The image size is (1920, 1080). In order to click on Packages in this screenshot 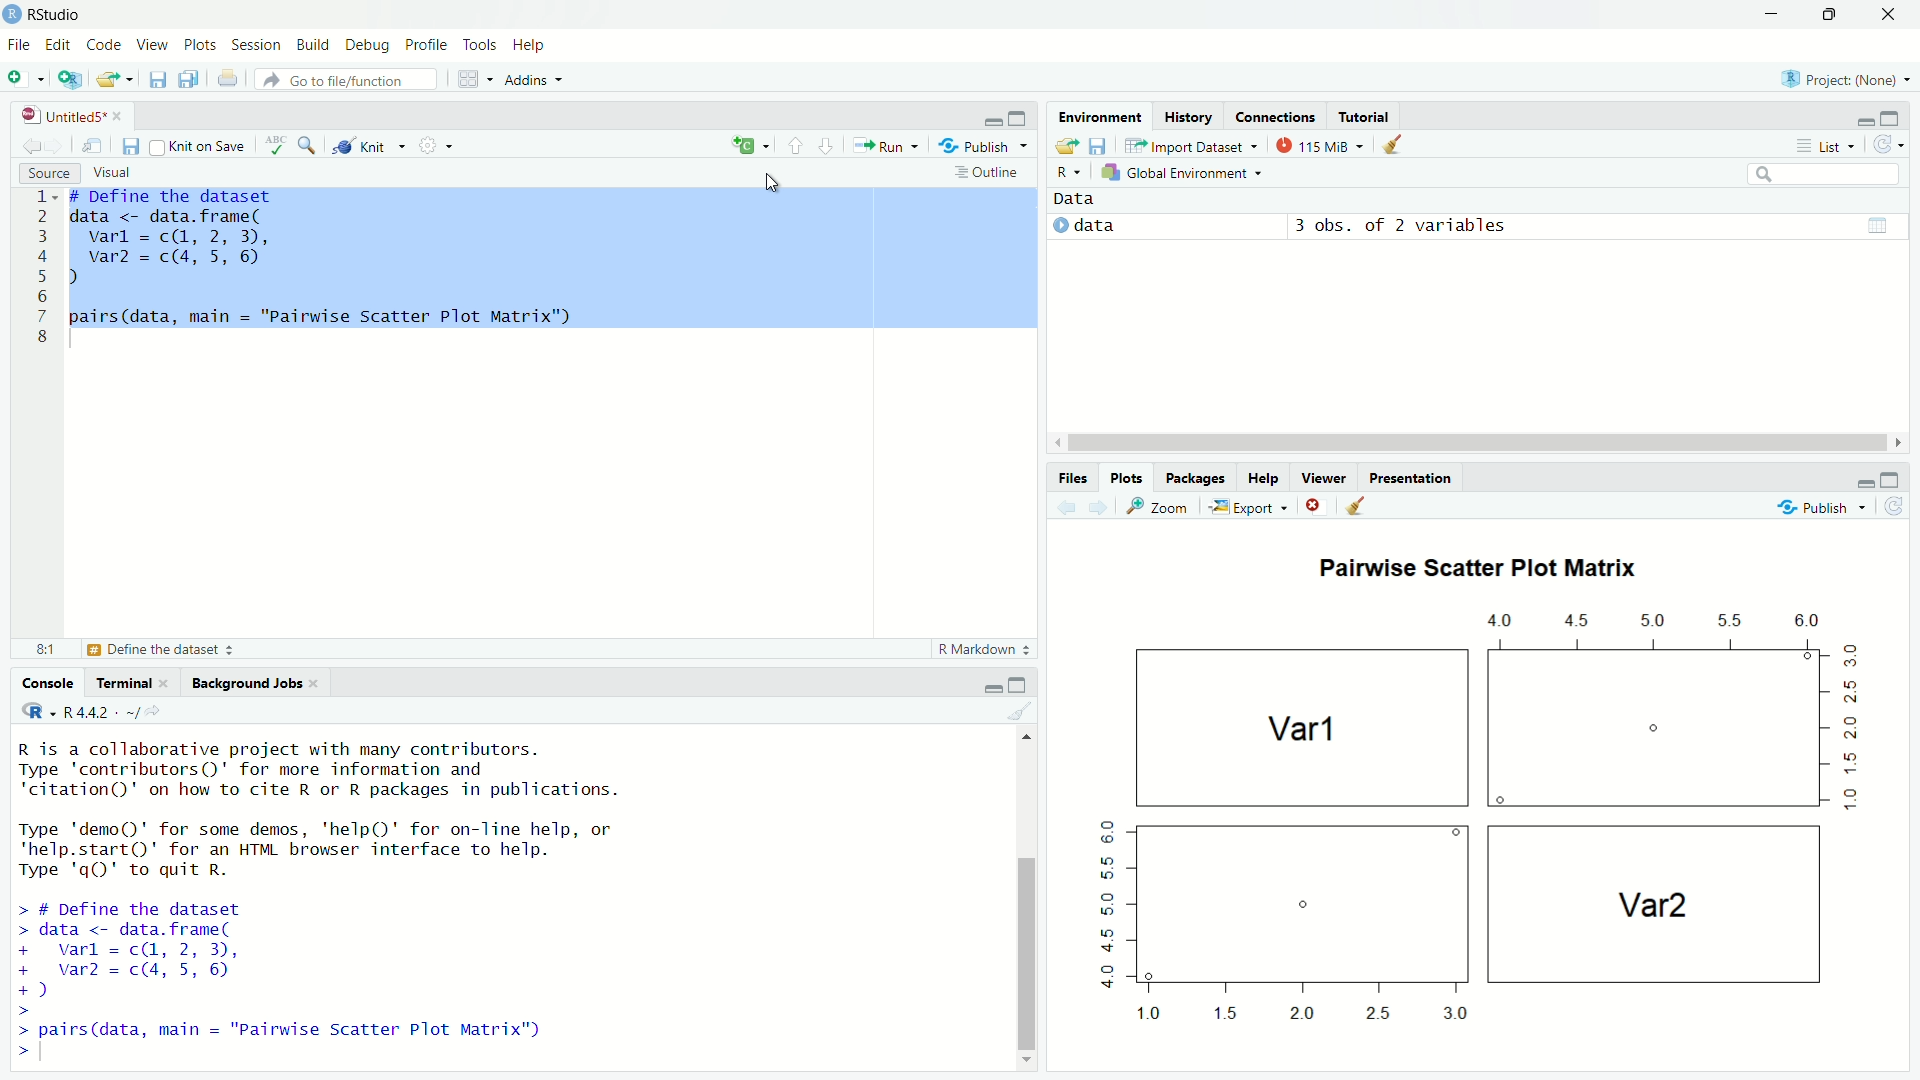, I will do `click(1197, 478)`.